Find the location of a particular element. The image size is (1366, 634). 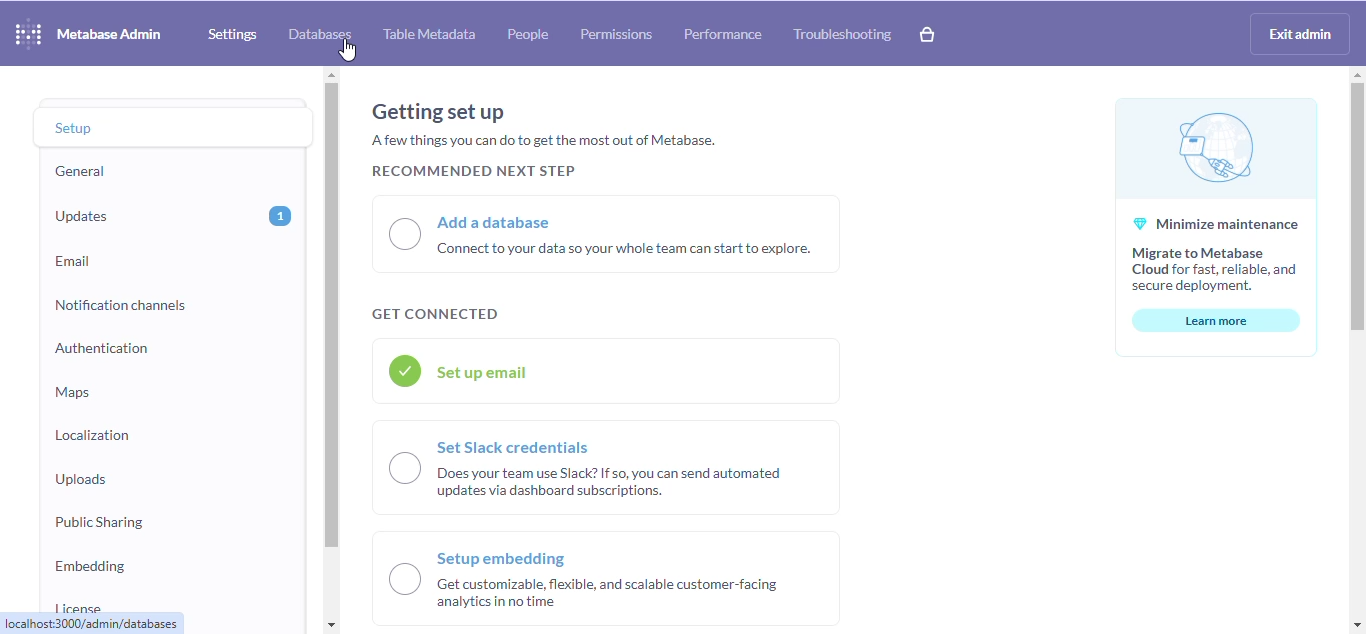

get connected is located at coordinates (435, 314).